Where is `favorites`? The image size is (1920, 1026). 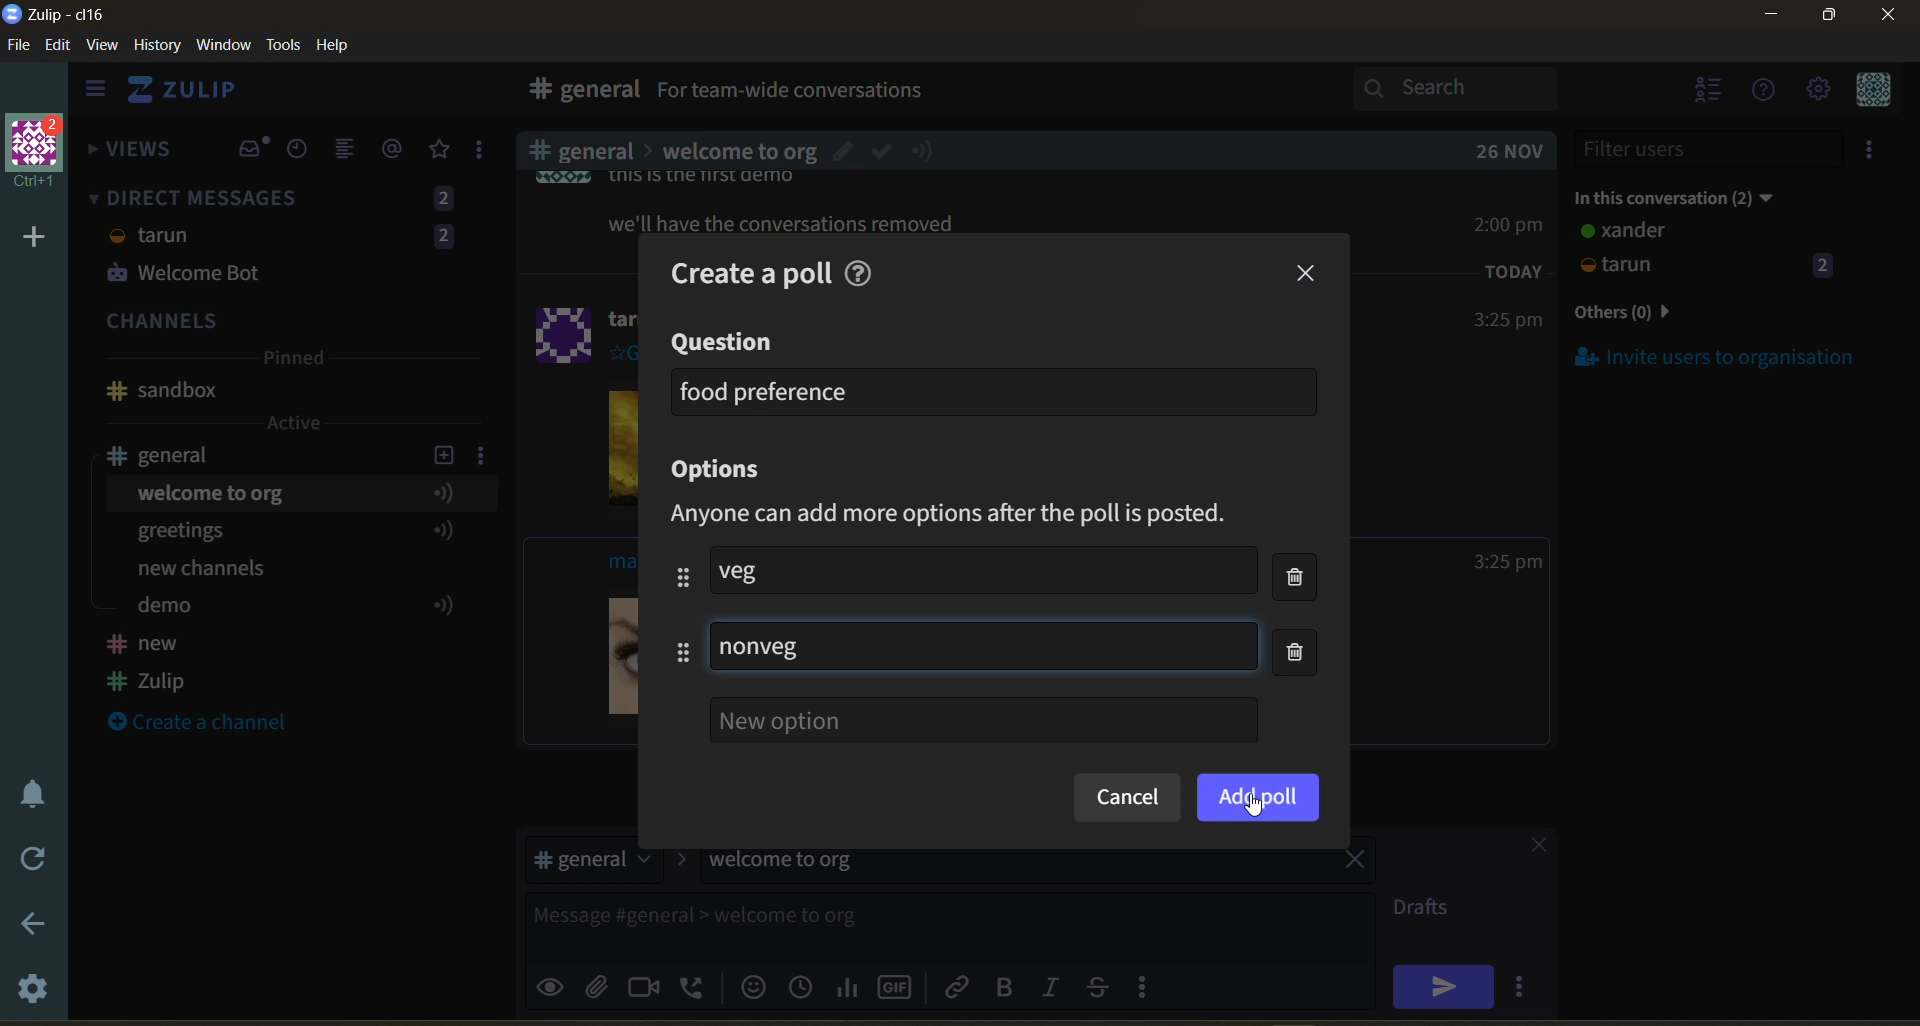
favorites is located at coordinates (441, 150).